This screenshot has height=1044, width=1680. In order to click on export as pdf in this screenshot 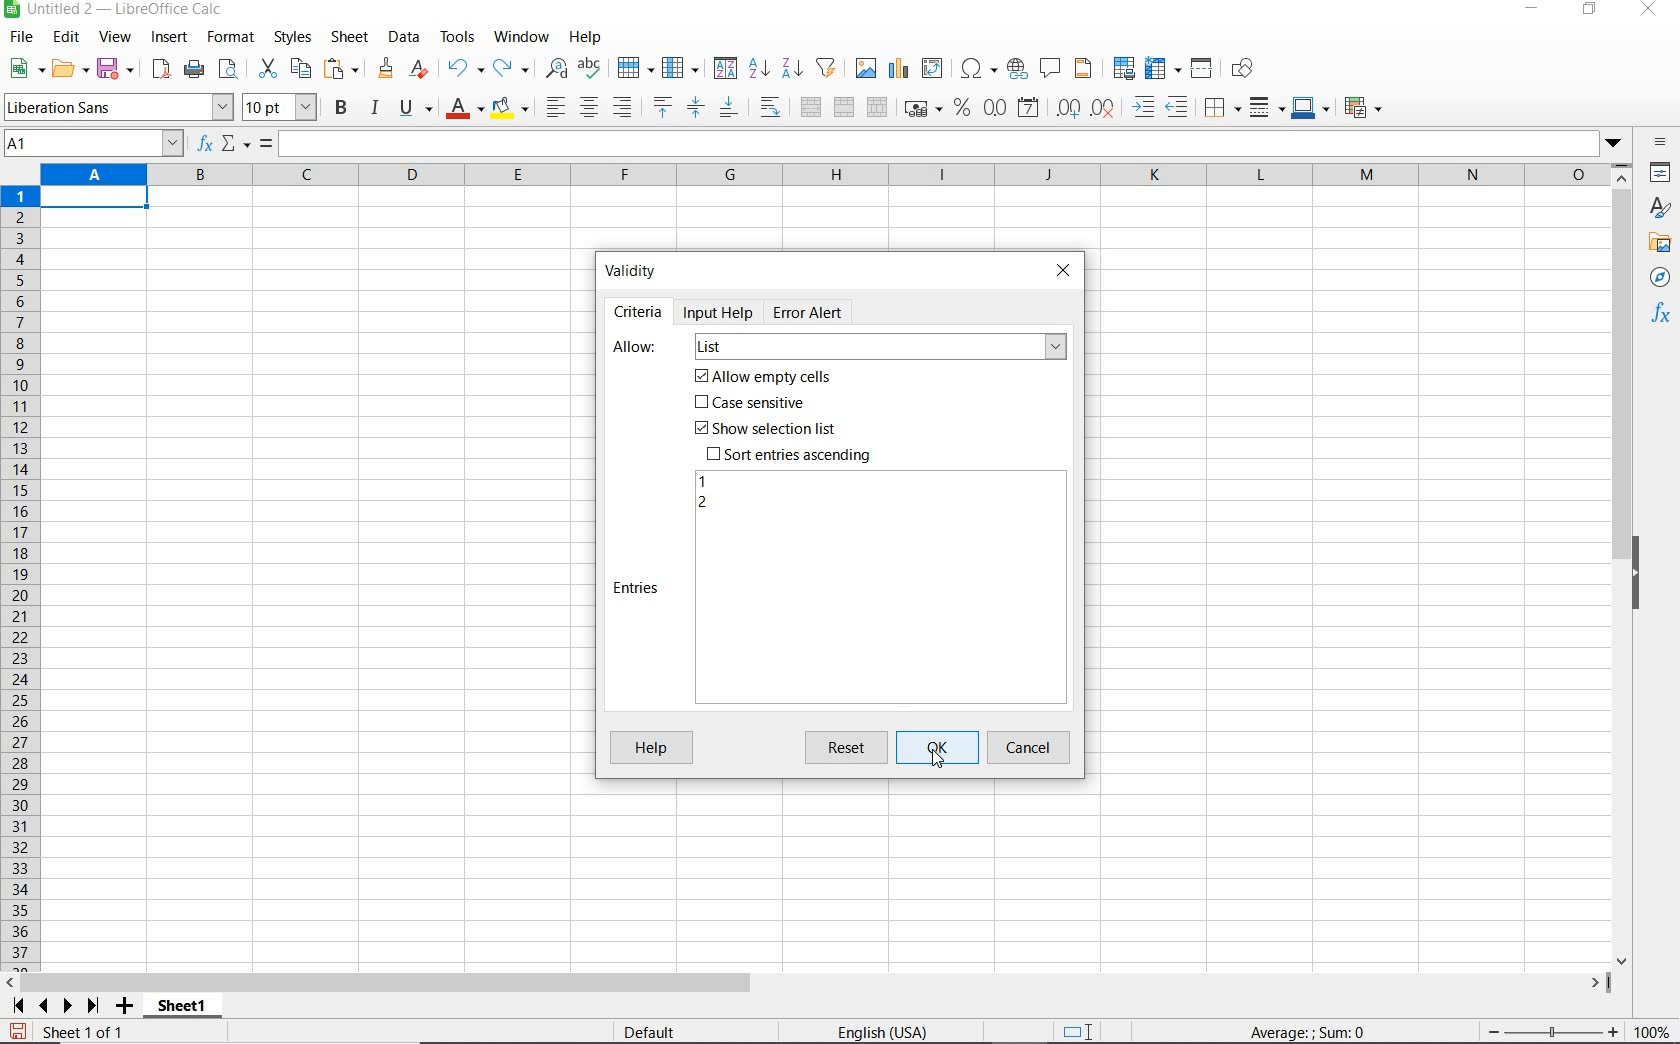, I will do `click(160, 69)`.